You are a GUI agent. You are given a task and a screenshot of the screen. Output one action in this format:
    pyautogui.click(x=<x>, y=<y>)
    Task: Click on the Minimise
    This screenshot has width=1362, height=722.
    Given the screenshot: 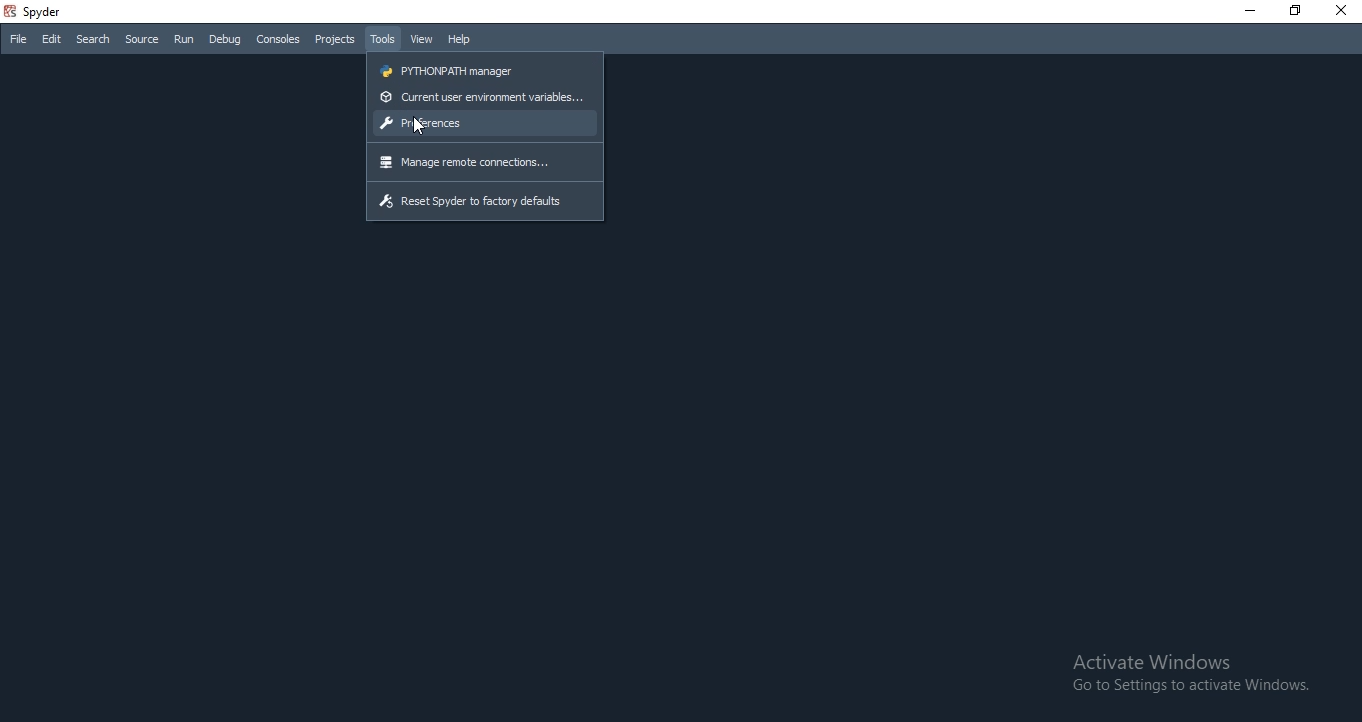 What is the action you would take?
    pyautogui.click(x=1247, y=10)
    